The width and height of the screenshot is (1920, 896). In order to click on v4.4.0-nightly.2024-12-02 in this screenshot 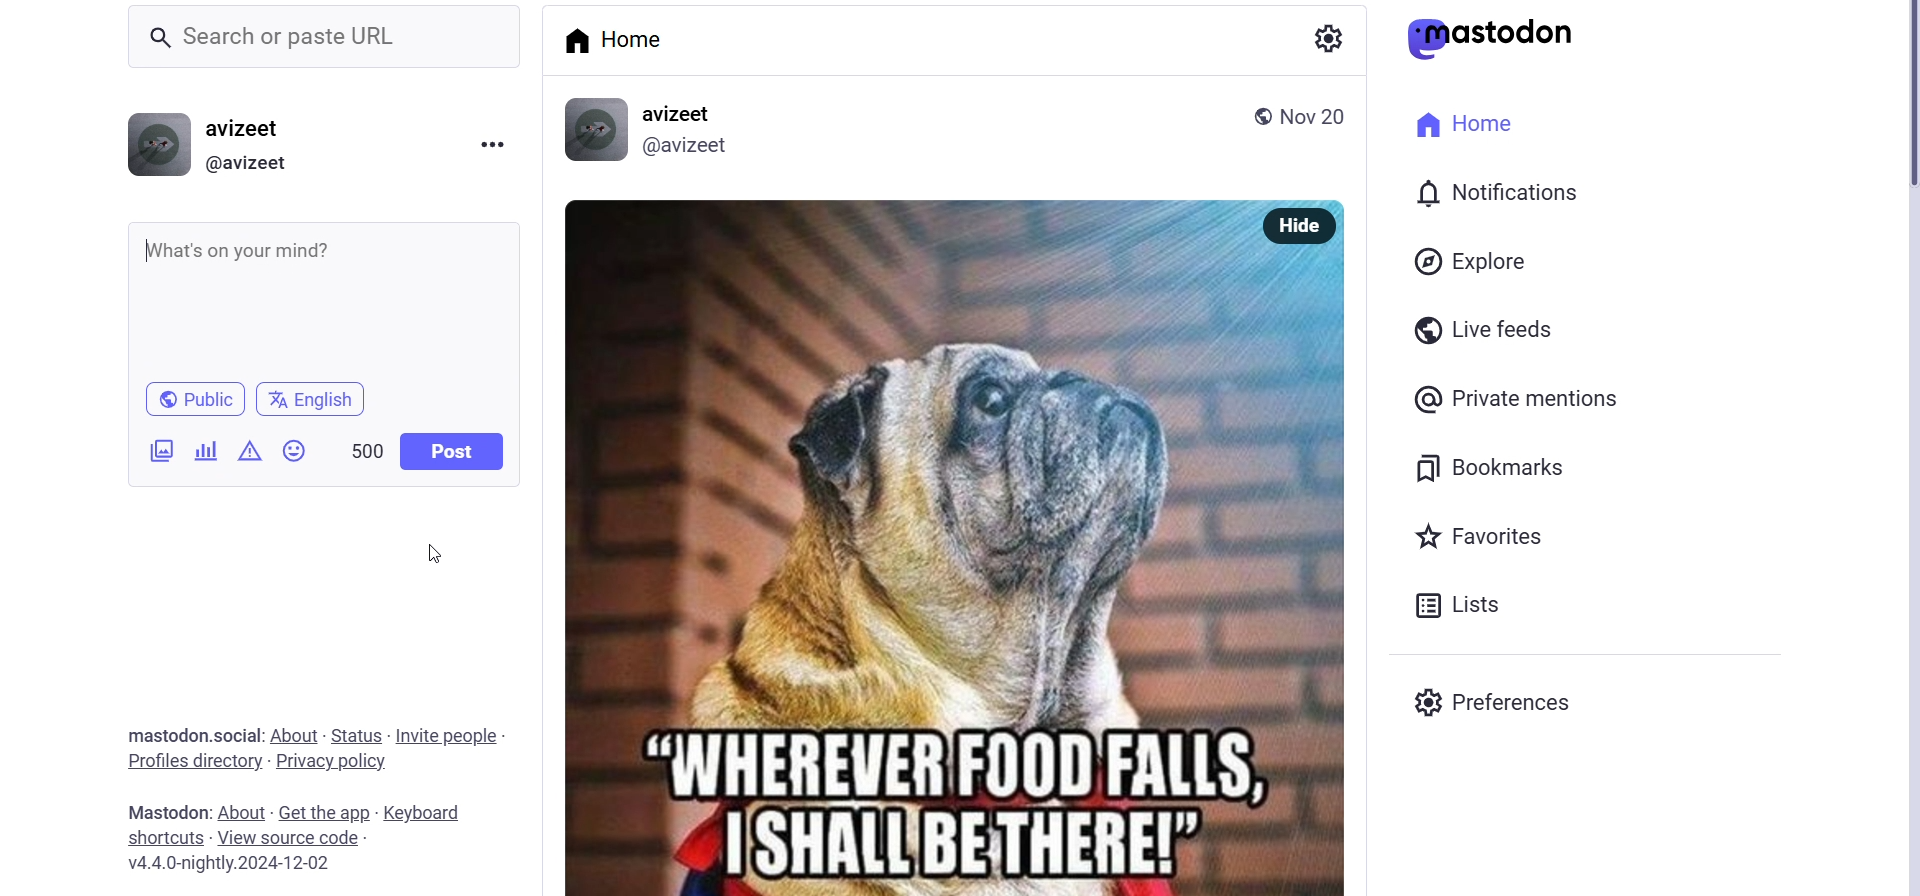, I will do `click(235, 866)`.